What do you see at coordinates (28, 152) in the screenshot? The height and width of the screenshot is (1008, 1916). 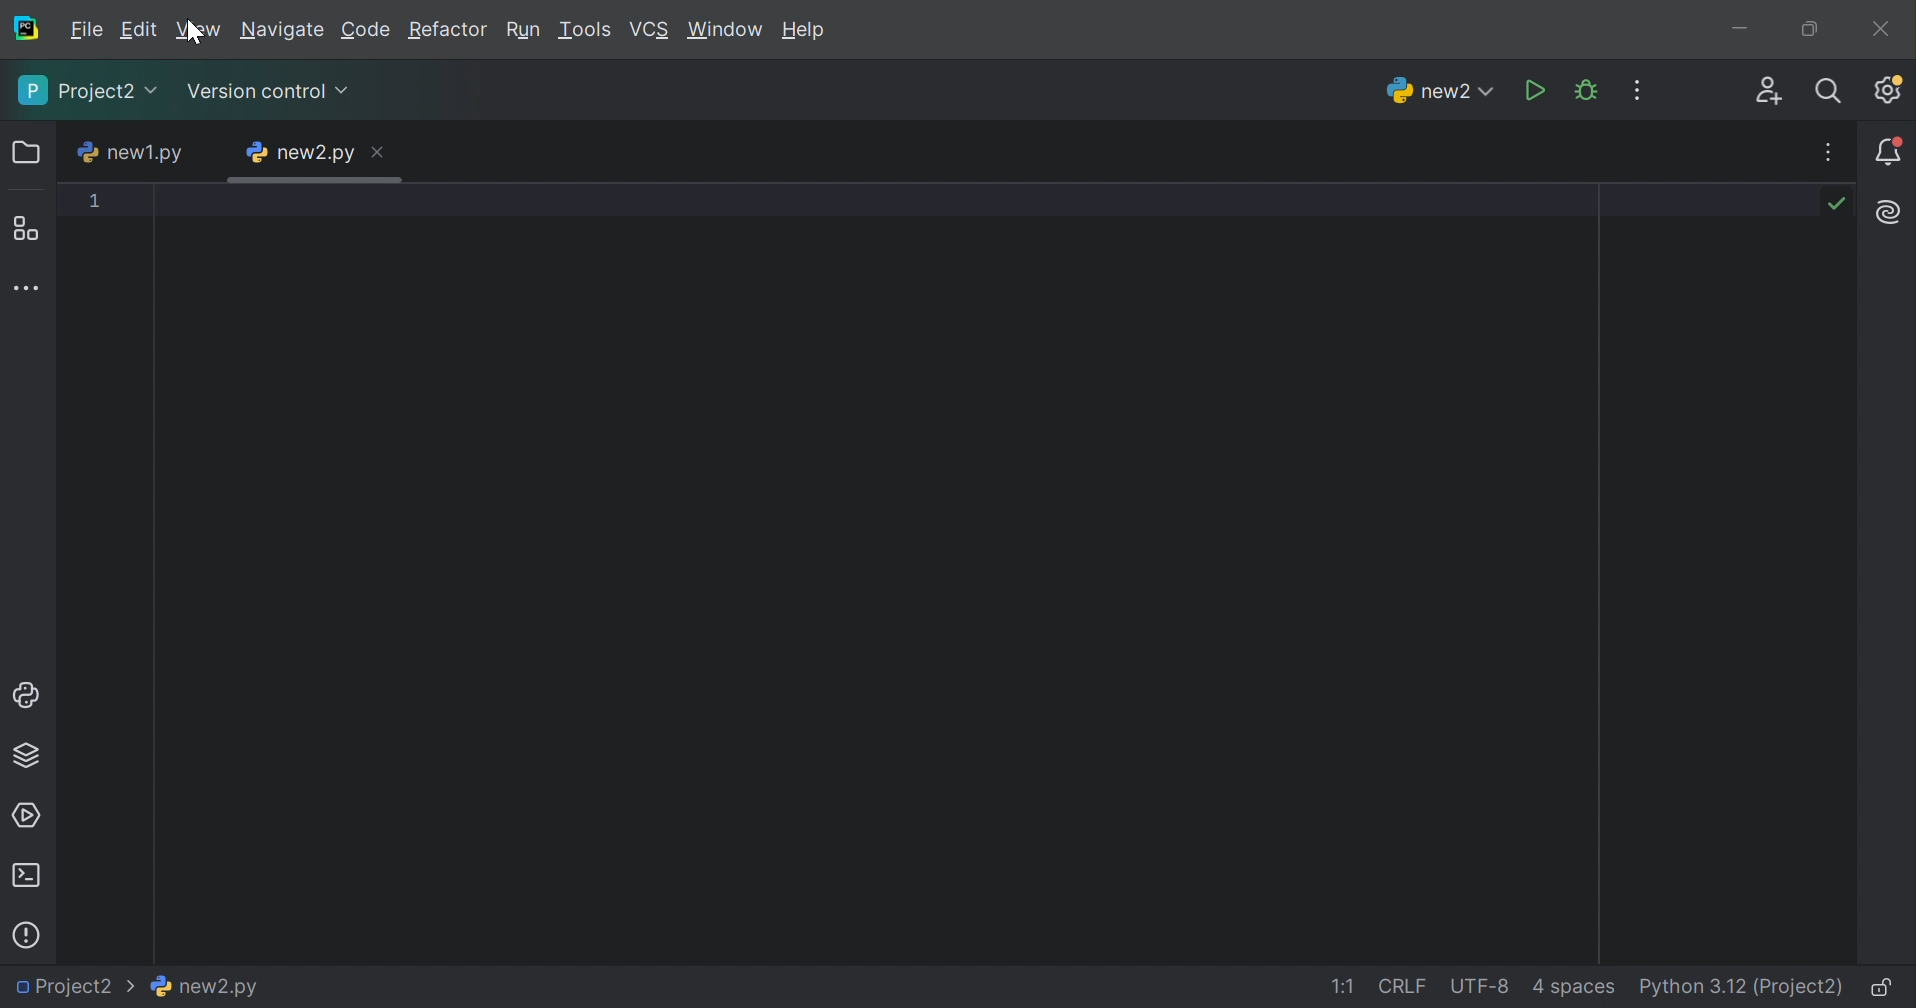 I see `` at bounding box center [28, 152].